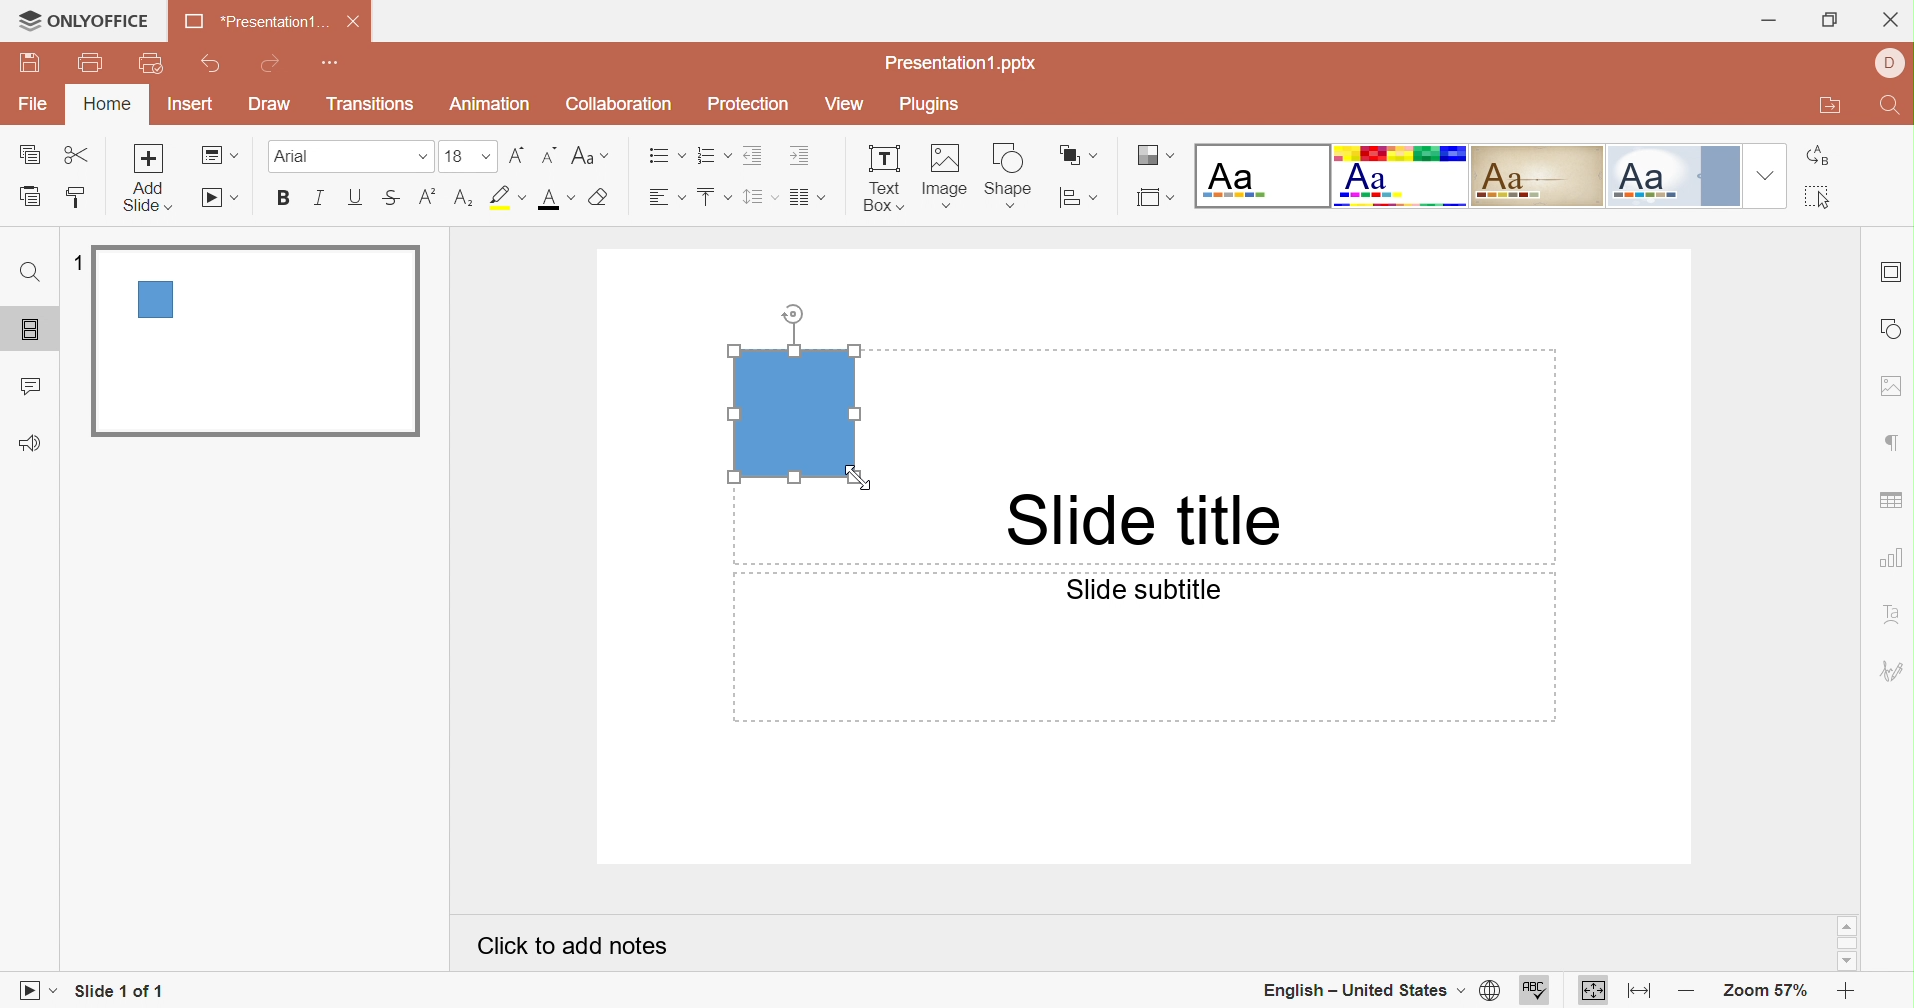  What do you see at coordinates (317, 199) in the screenshot?
I see `Italic` at bounding box center [317, 199].